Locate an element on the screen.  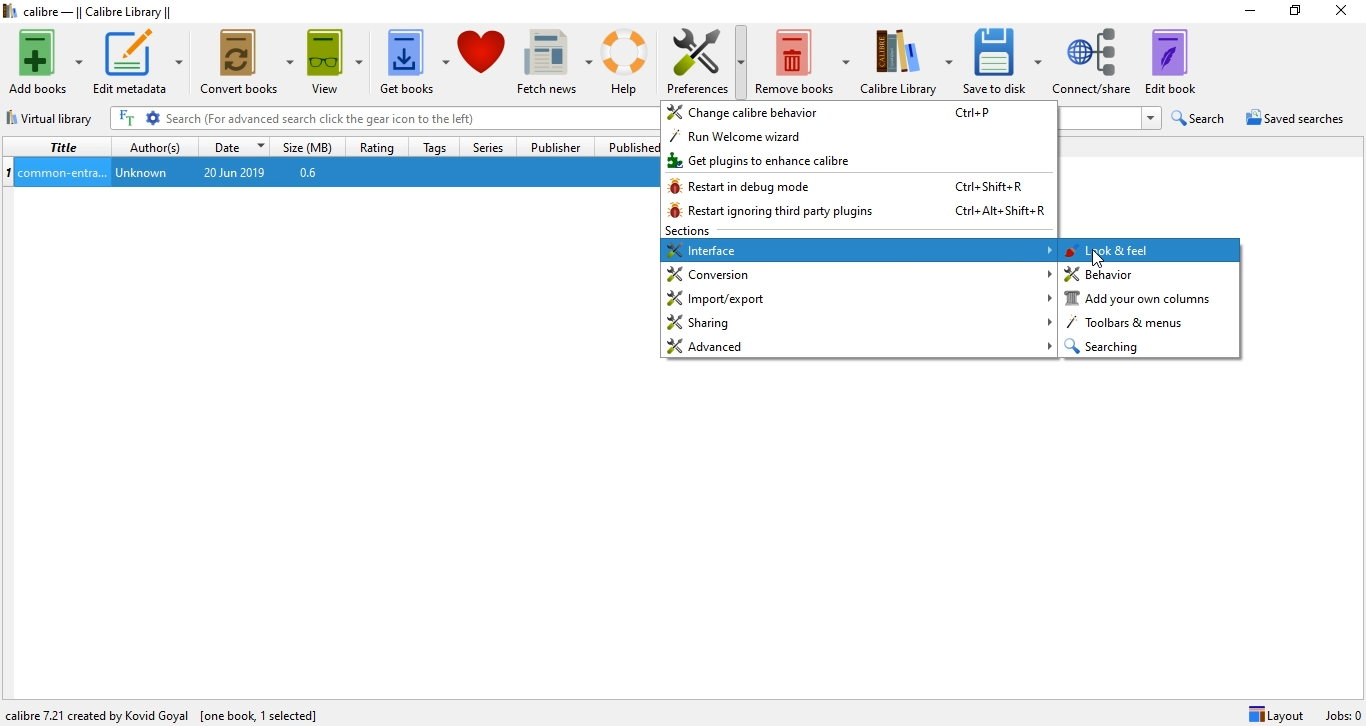
Preference is located at coordinates (709, 55).